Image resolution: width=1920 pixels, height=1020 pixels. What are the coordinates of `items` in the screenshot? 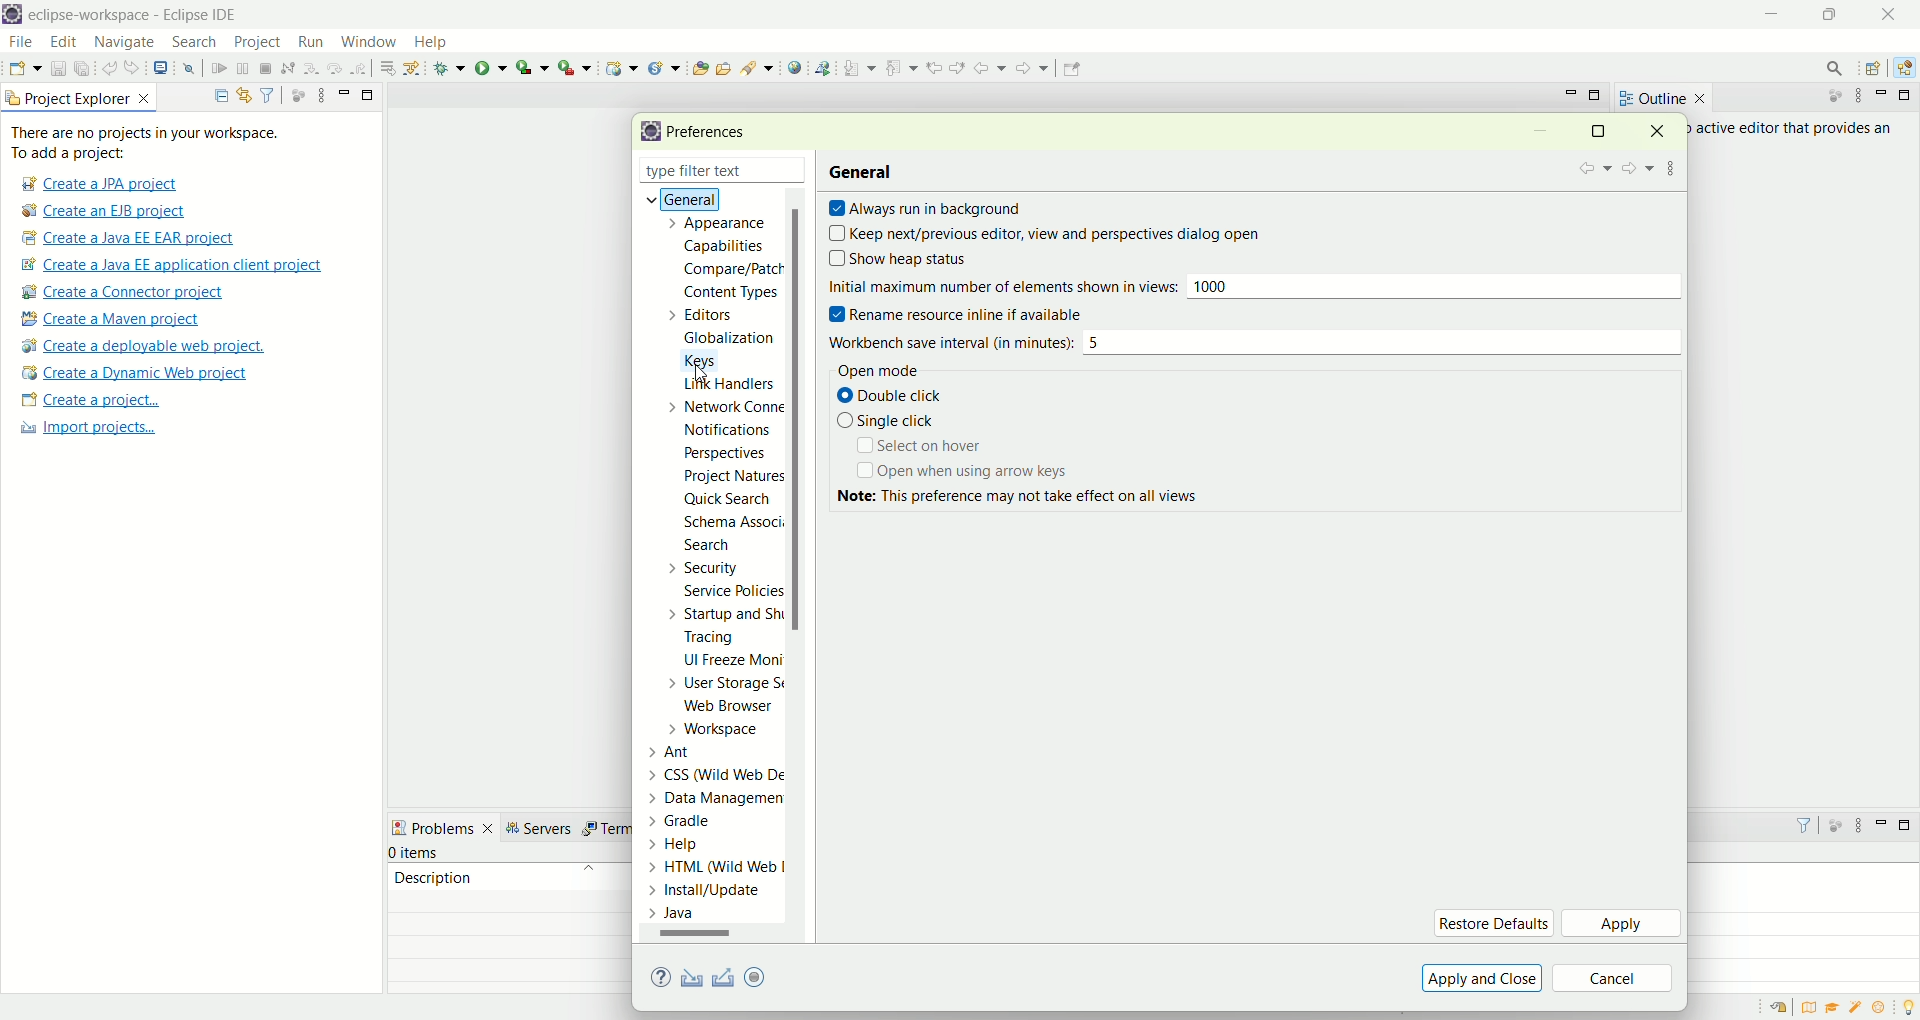 It's located at (416, 853).